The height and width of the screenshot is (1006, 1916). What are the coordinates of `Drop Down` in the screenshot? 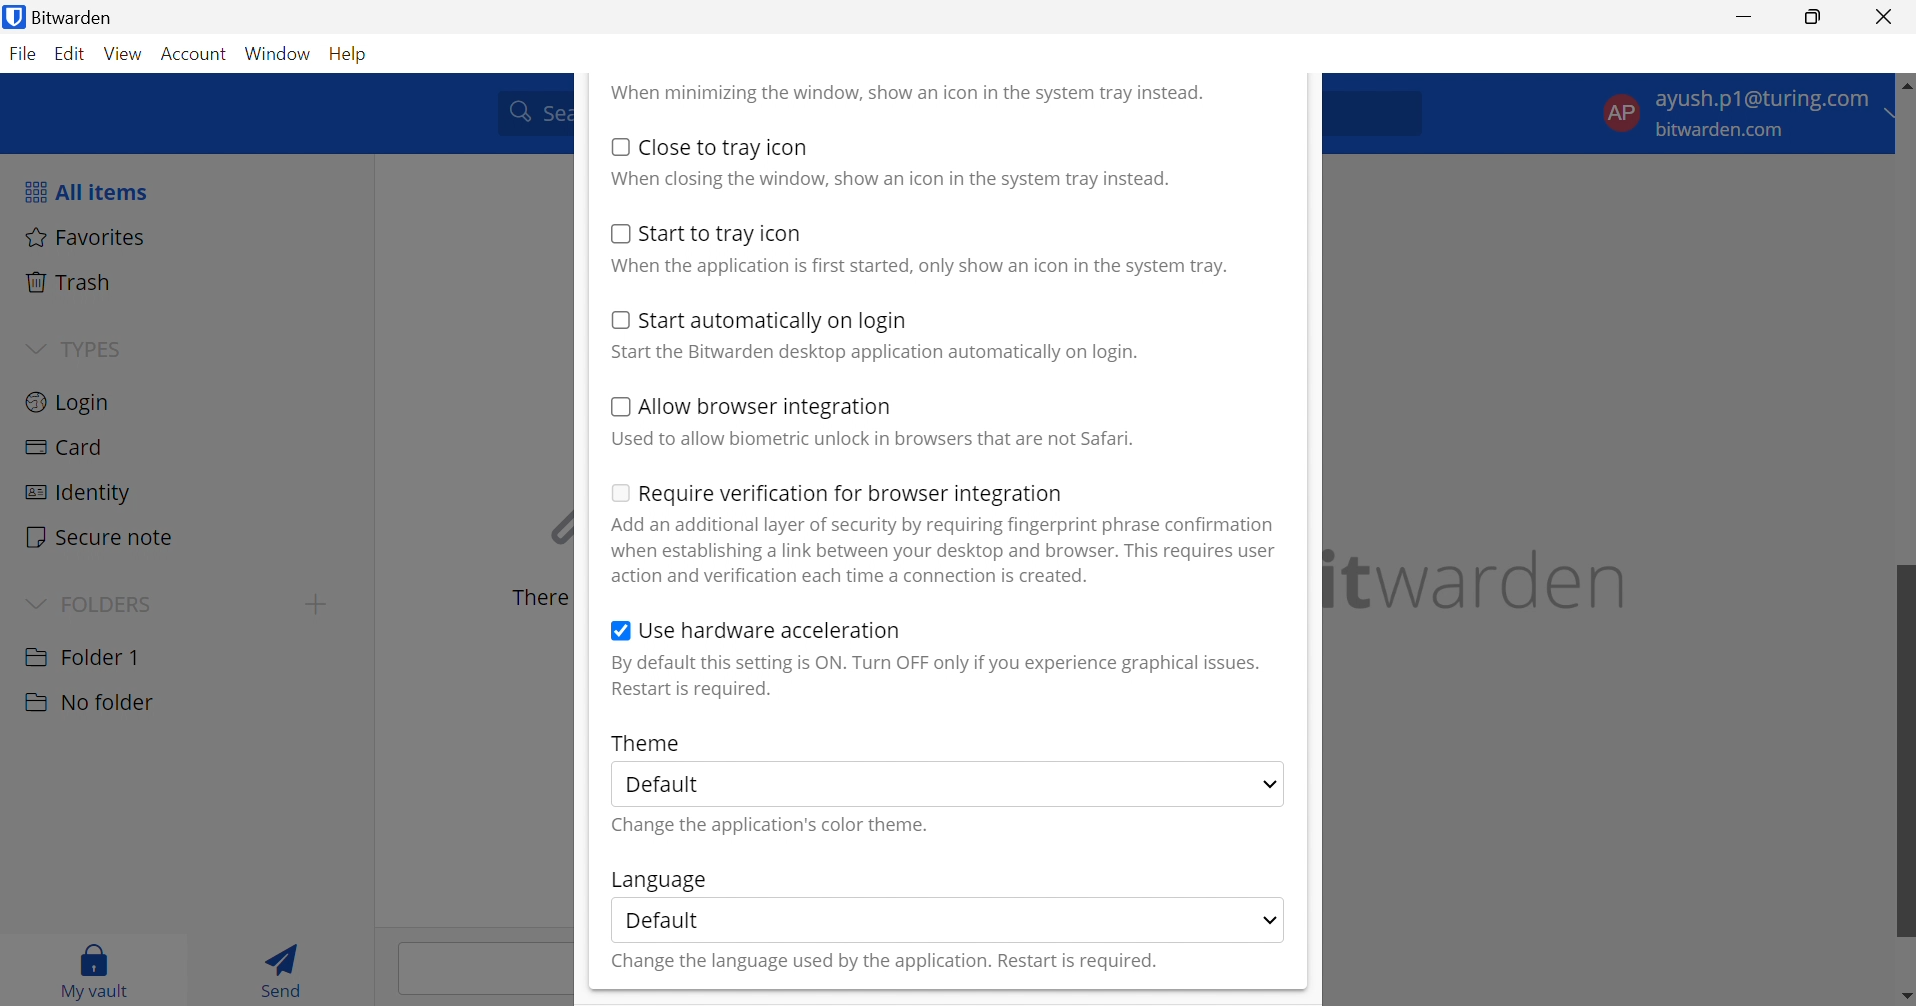 It's located at (1269, 785).